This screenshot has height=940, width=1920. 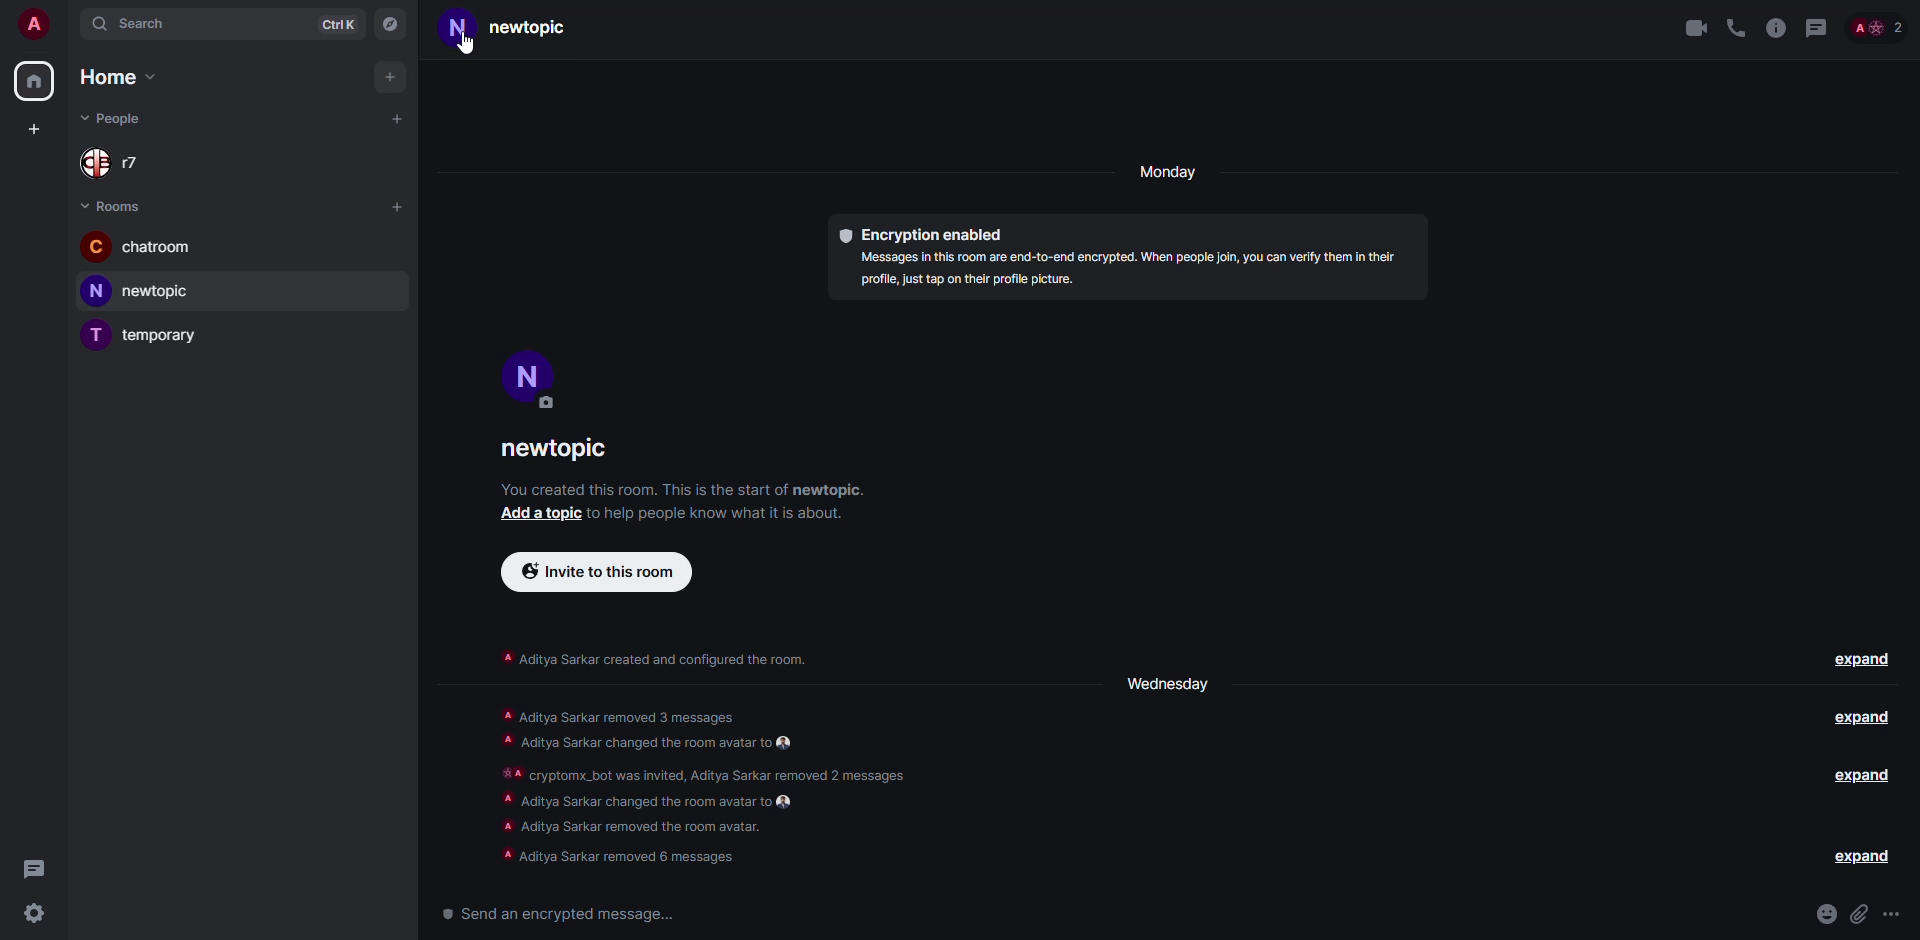 What do you see at coordinates (138, 25) in the screenshot?
I see `search` at bounding box center [138, 25].